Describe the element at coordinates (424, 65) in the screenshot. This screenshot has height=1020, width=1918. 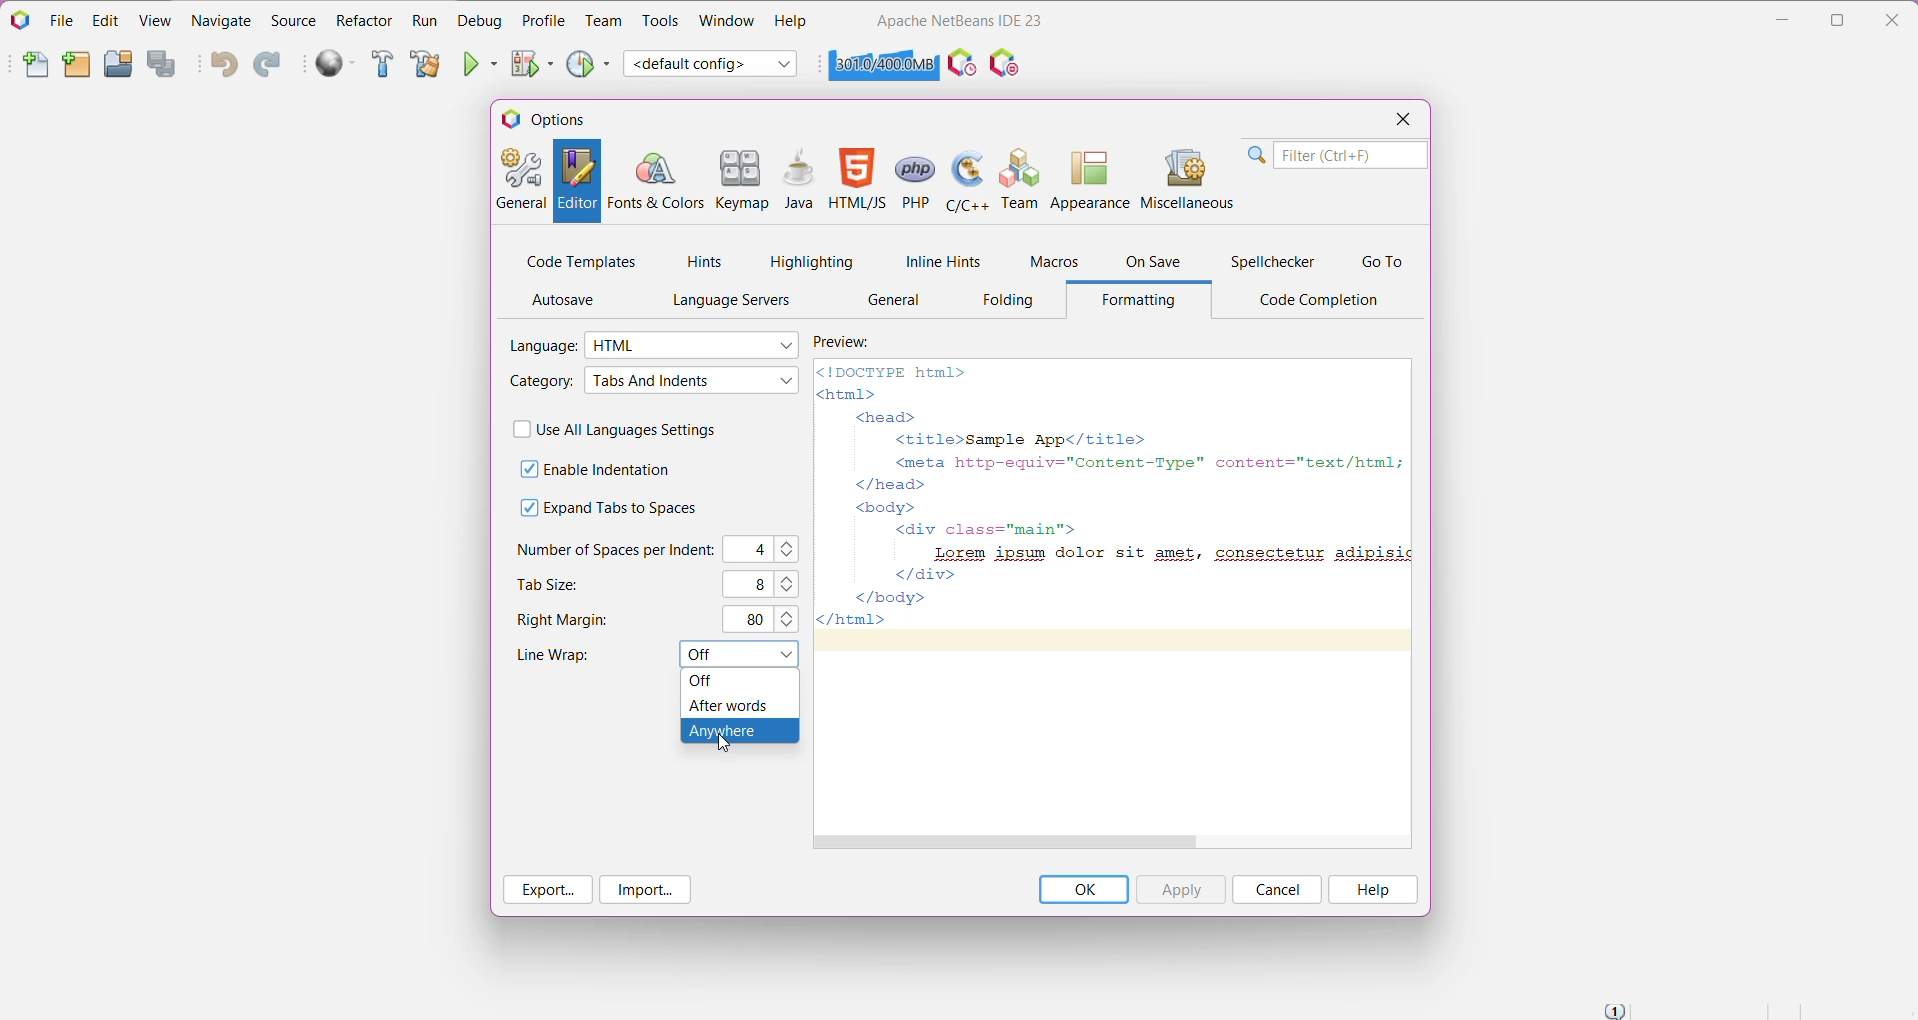
I see `Clean and Build Project` at that location.